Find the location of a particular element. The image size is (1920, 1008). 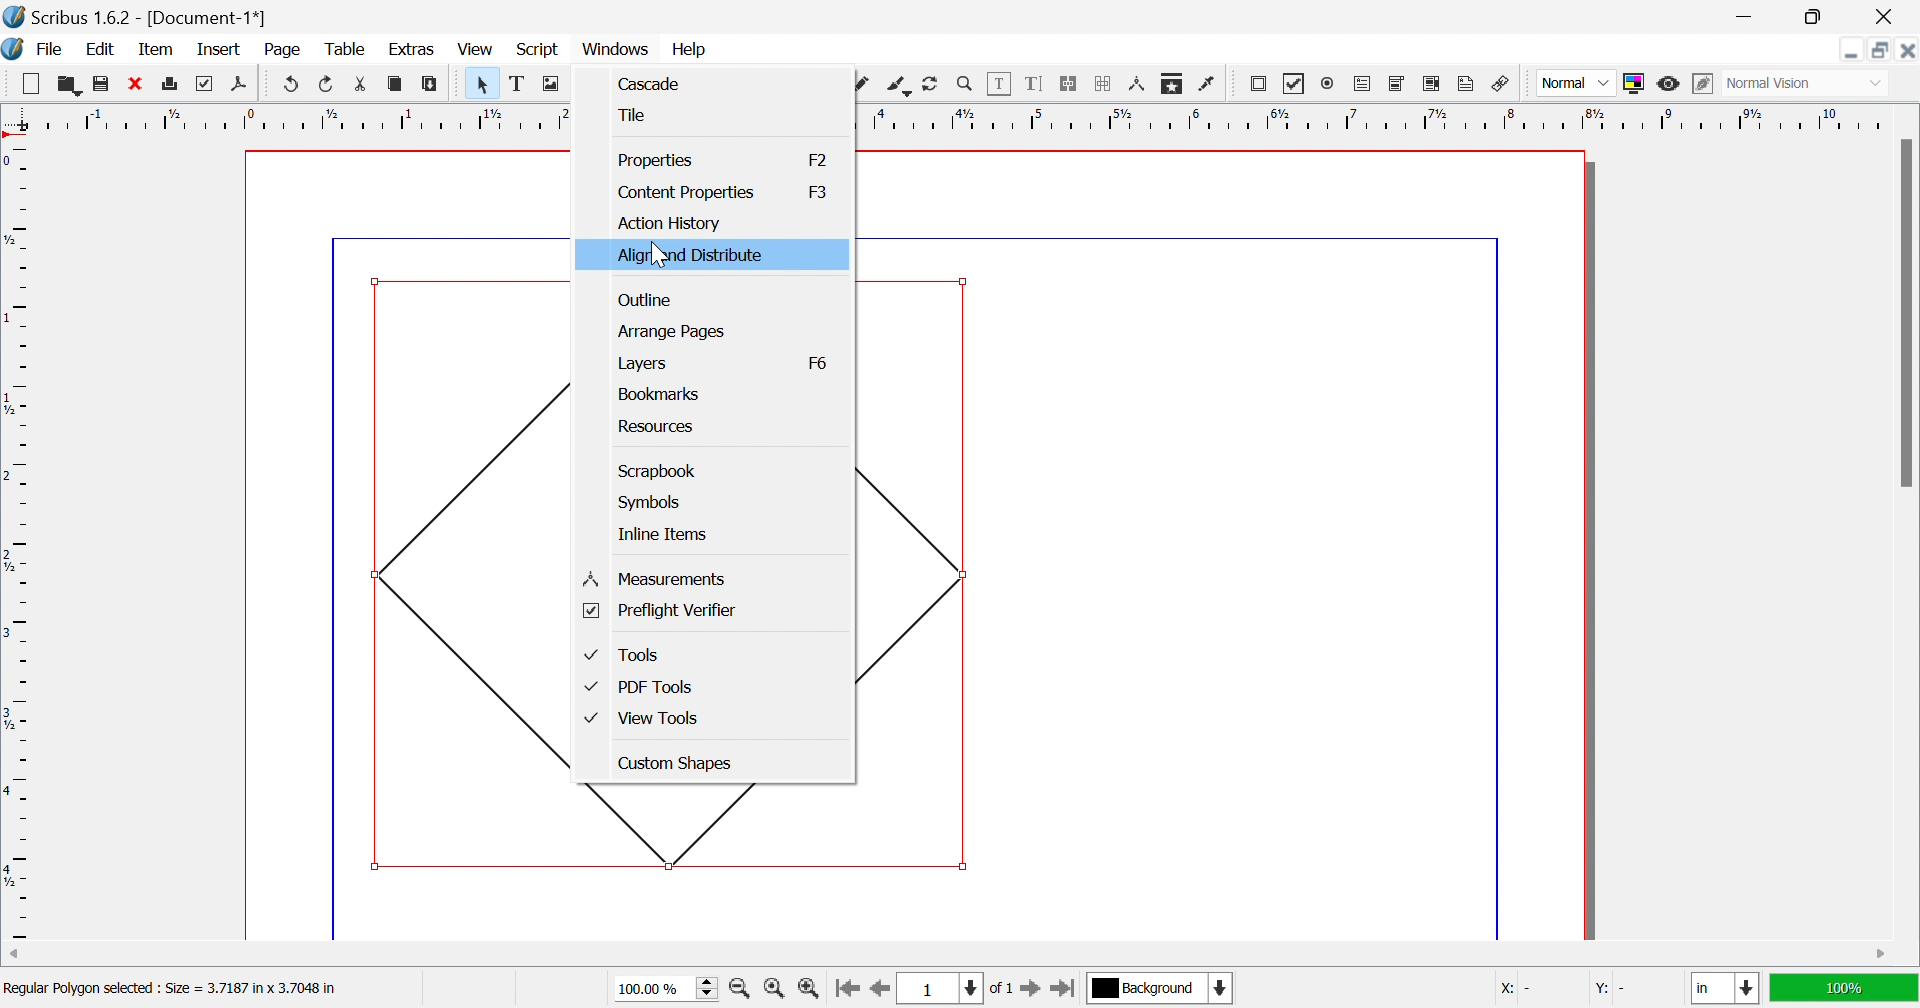

Toggle Color Management System is located at coordinates (1633, 83).